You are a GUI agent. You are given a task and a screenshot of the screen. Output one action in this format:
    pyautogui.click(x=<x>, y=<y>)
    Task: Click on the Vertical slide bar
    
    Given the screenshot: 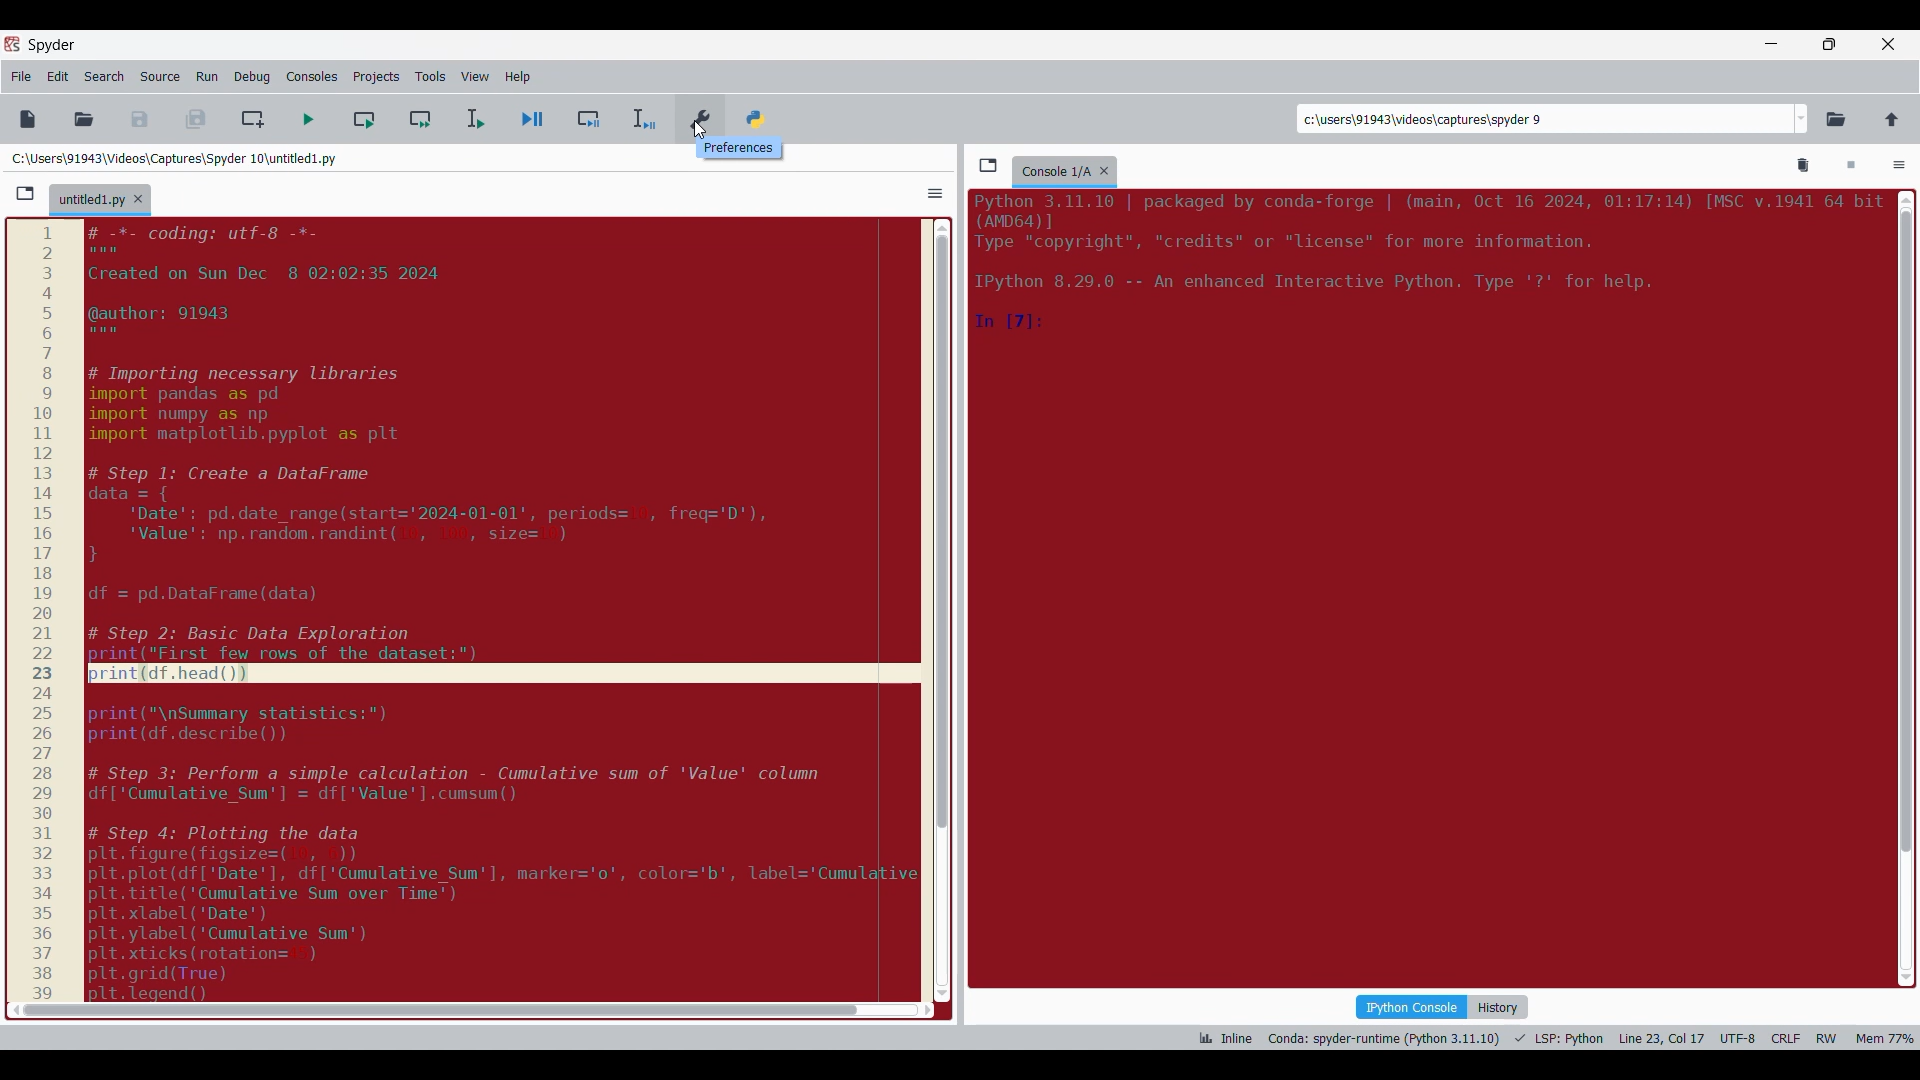 What is the action you would take?
    pyautogui.click(x=942, y=610)
    